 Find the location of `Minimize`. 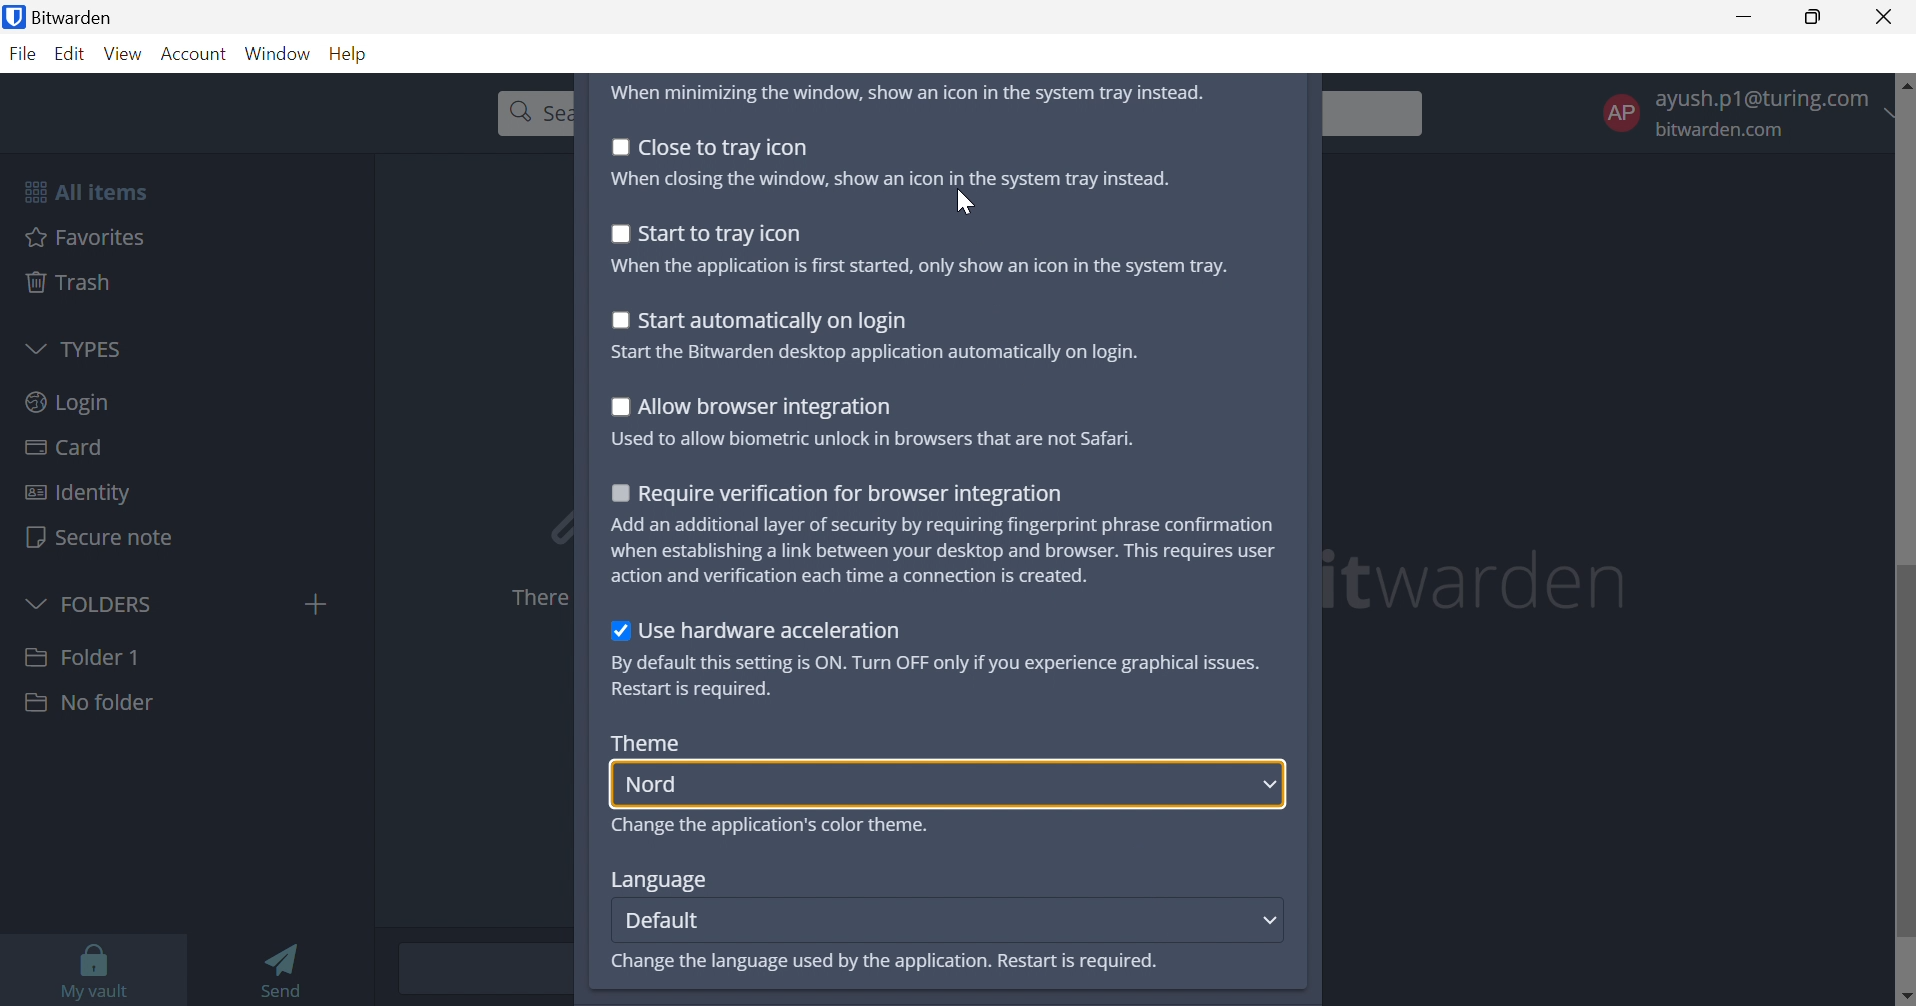

Minimize is located at coordinates (1745, 15).